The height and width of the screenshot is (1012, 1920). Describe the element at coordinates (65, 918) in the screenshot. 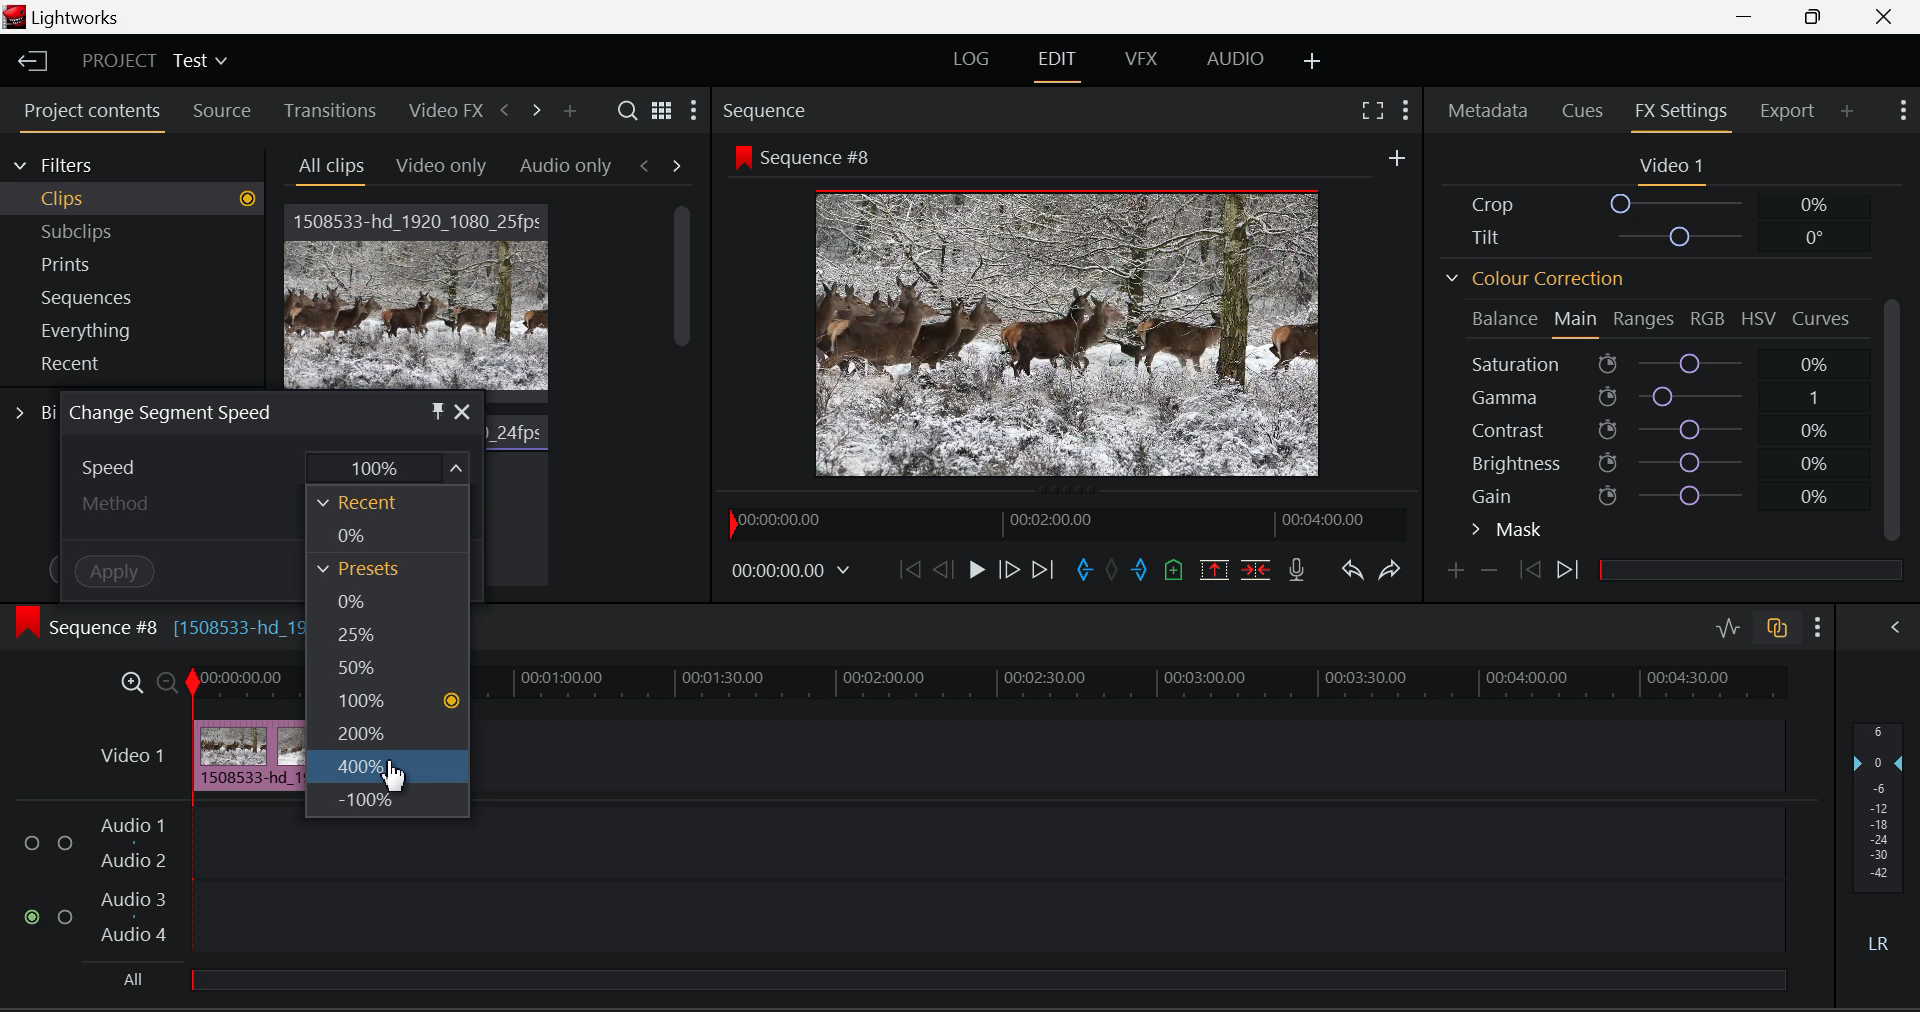

I see `Audio Input Checkbox` at that location.